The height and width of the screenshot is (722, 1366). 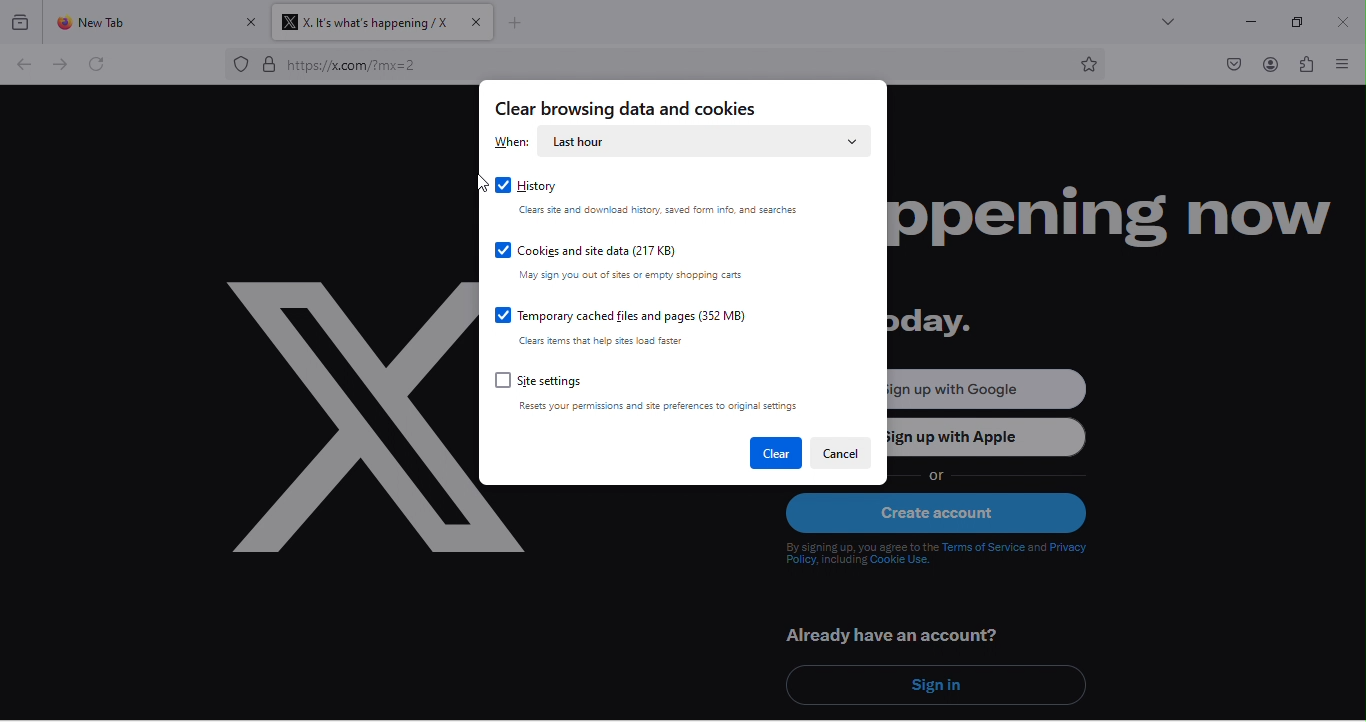 What do you see at coordinates (991, 387) in the screenshot?
I see `sign up with google` at bounding box center [991, 387].